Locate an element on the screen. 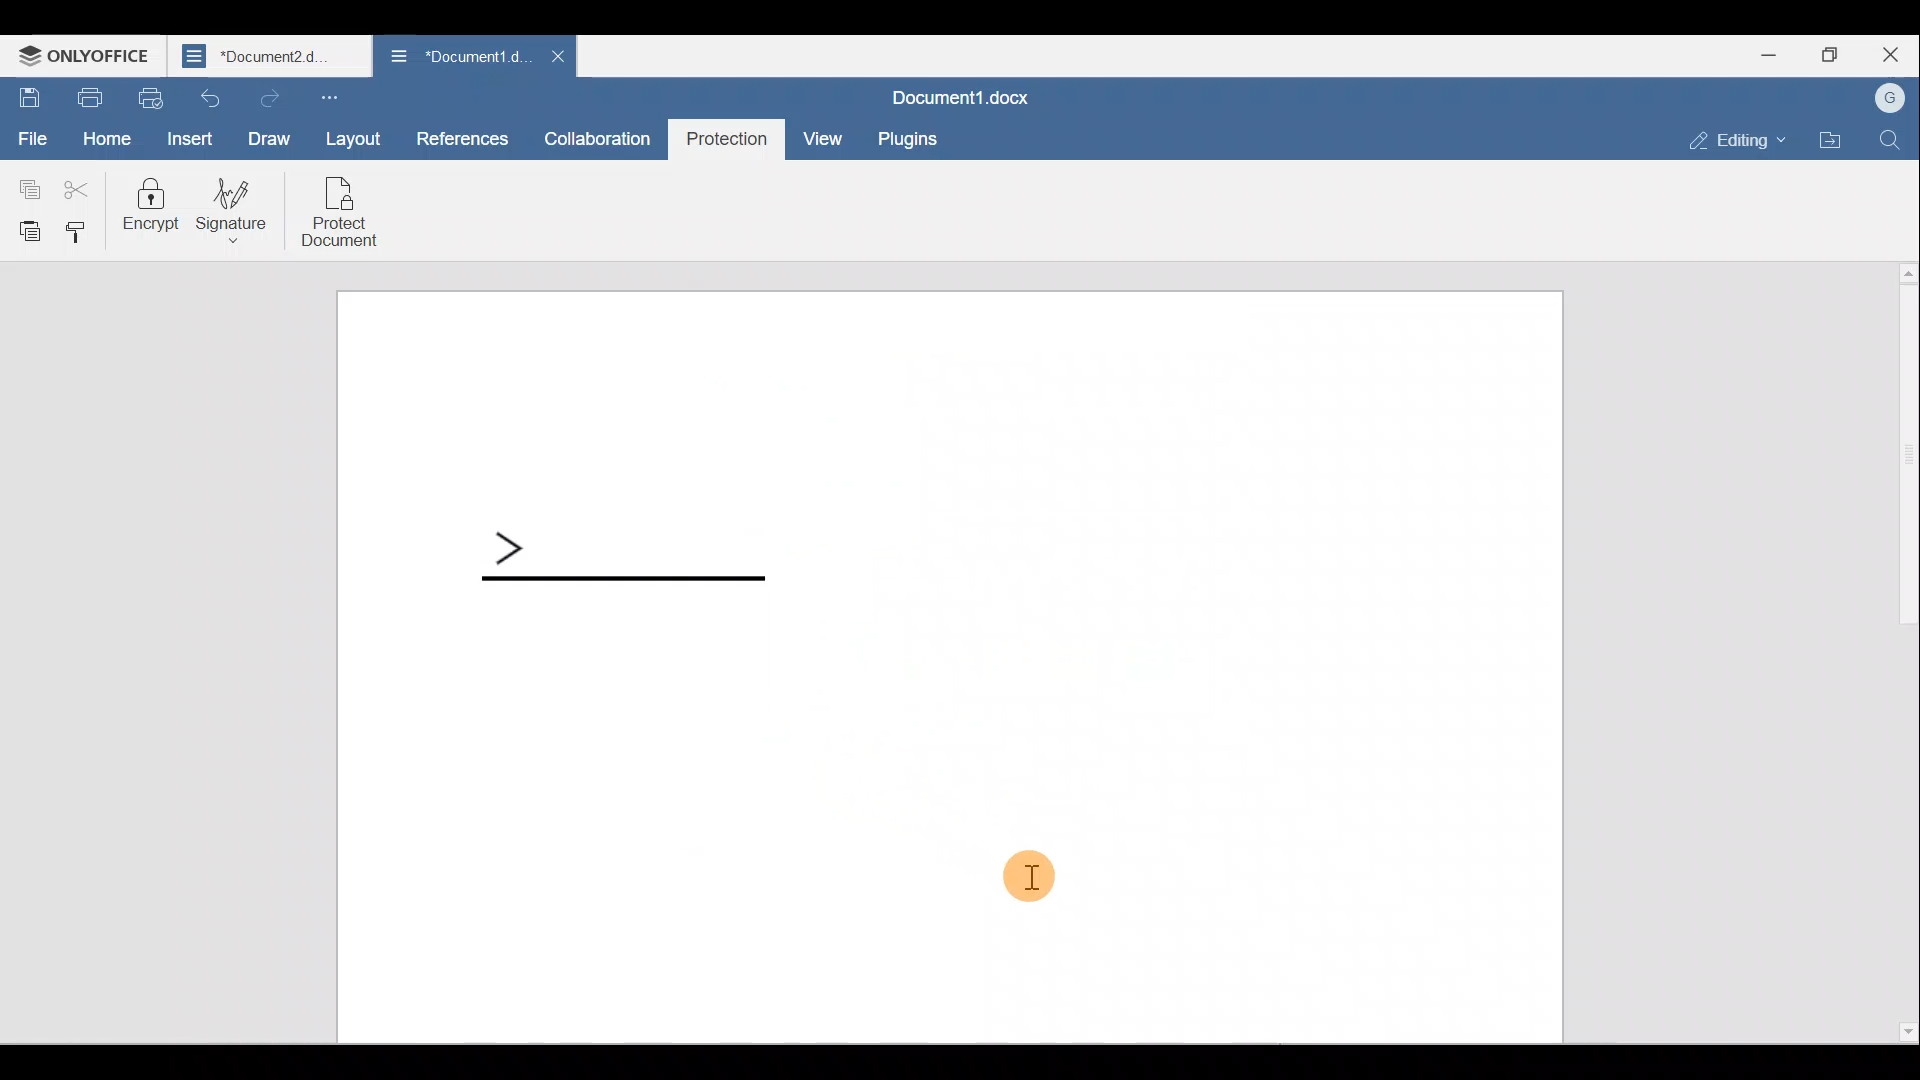 The height and width of the screenshot is (1080, 1920). Minimize is located at coordinates (1754, 53).